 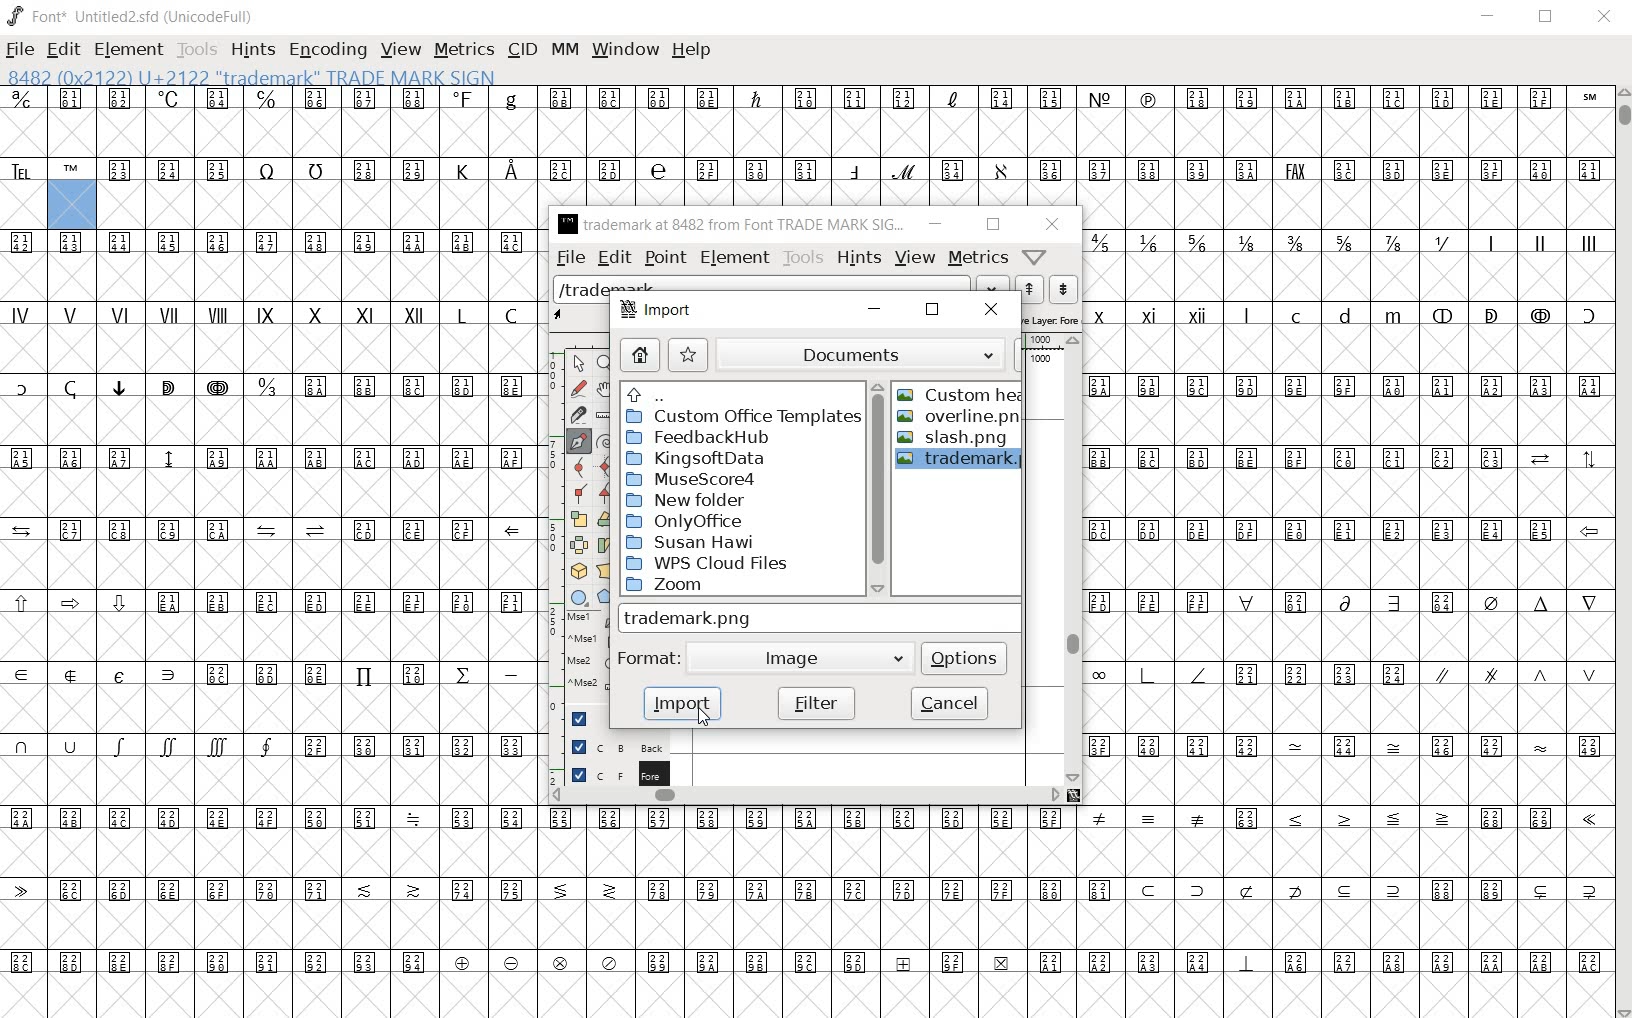 I want to click on change whether spiro is active or not, so click(x=604, y=441).